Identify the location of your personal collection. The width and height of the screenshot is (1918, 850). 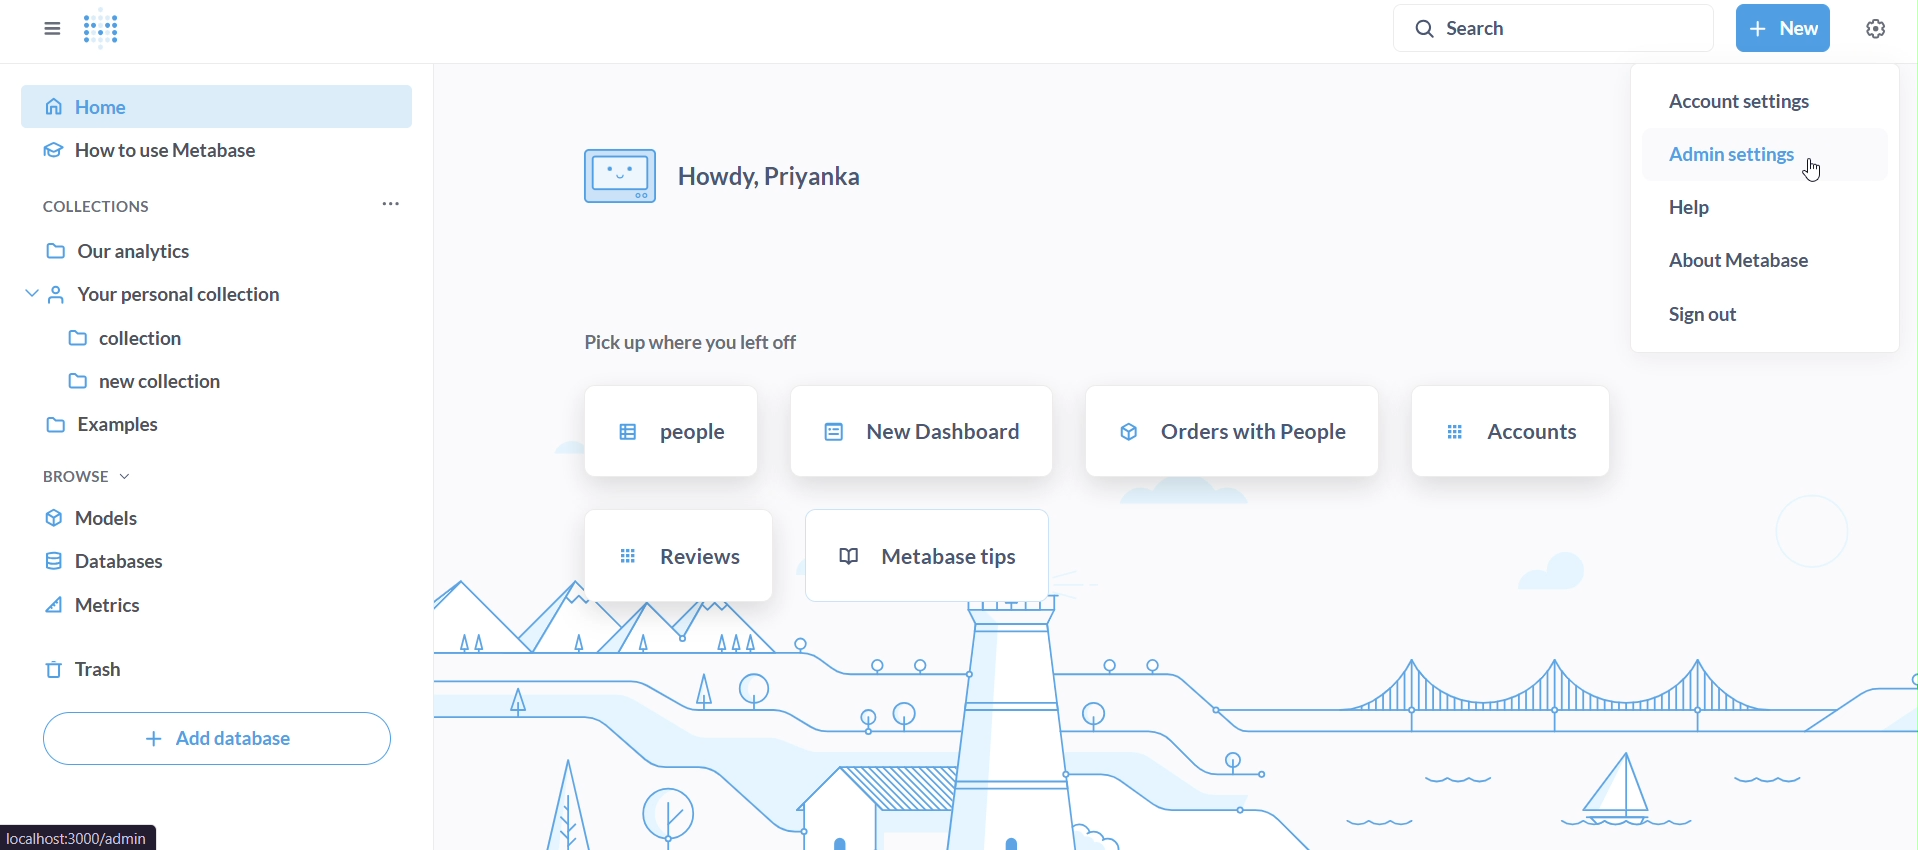
(220, 293).